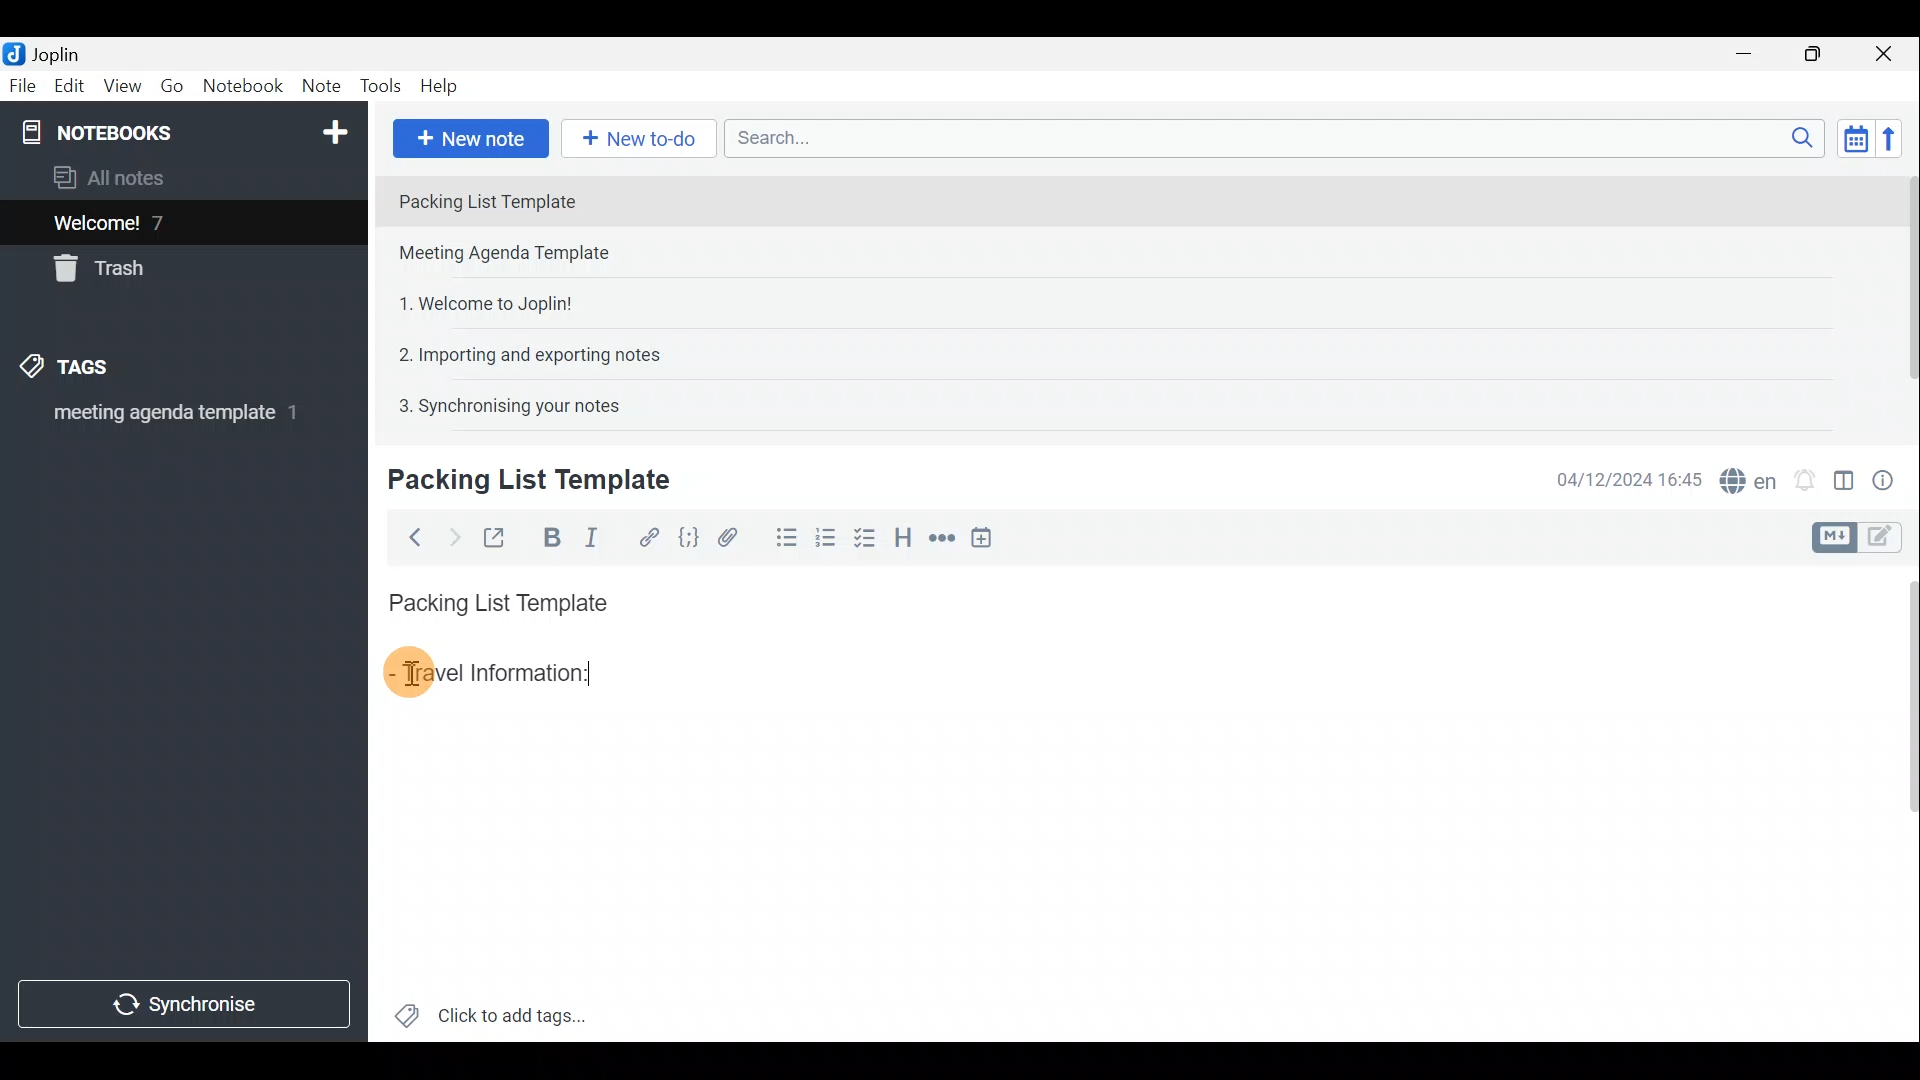 The height and width of the screenshot is (1080, 1920). Describe the element at coordinates (1896, 137) in the screenshot. I see `Reverse sort order` at that location.